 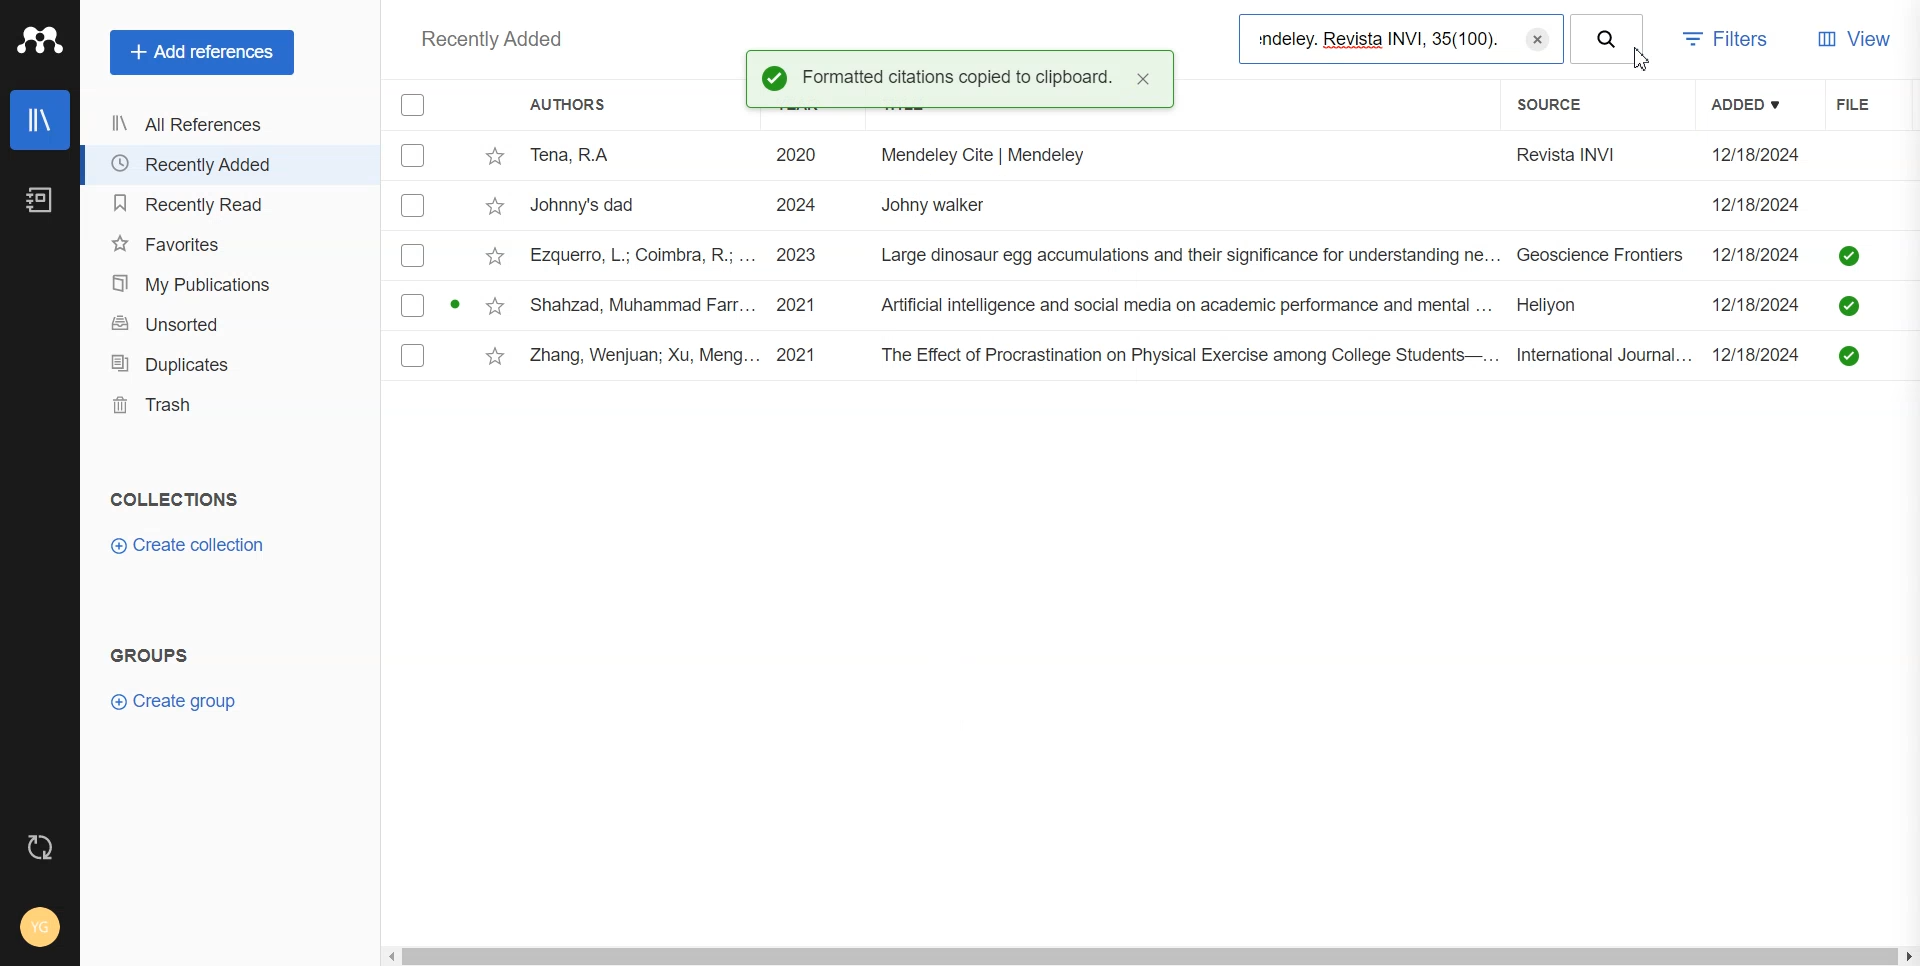 I want to click on Create group, so click(x=173, y=701).